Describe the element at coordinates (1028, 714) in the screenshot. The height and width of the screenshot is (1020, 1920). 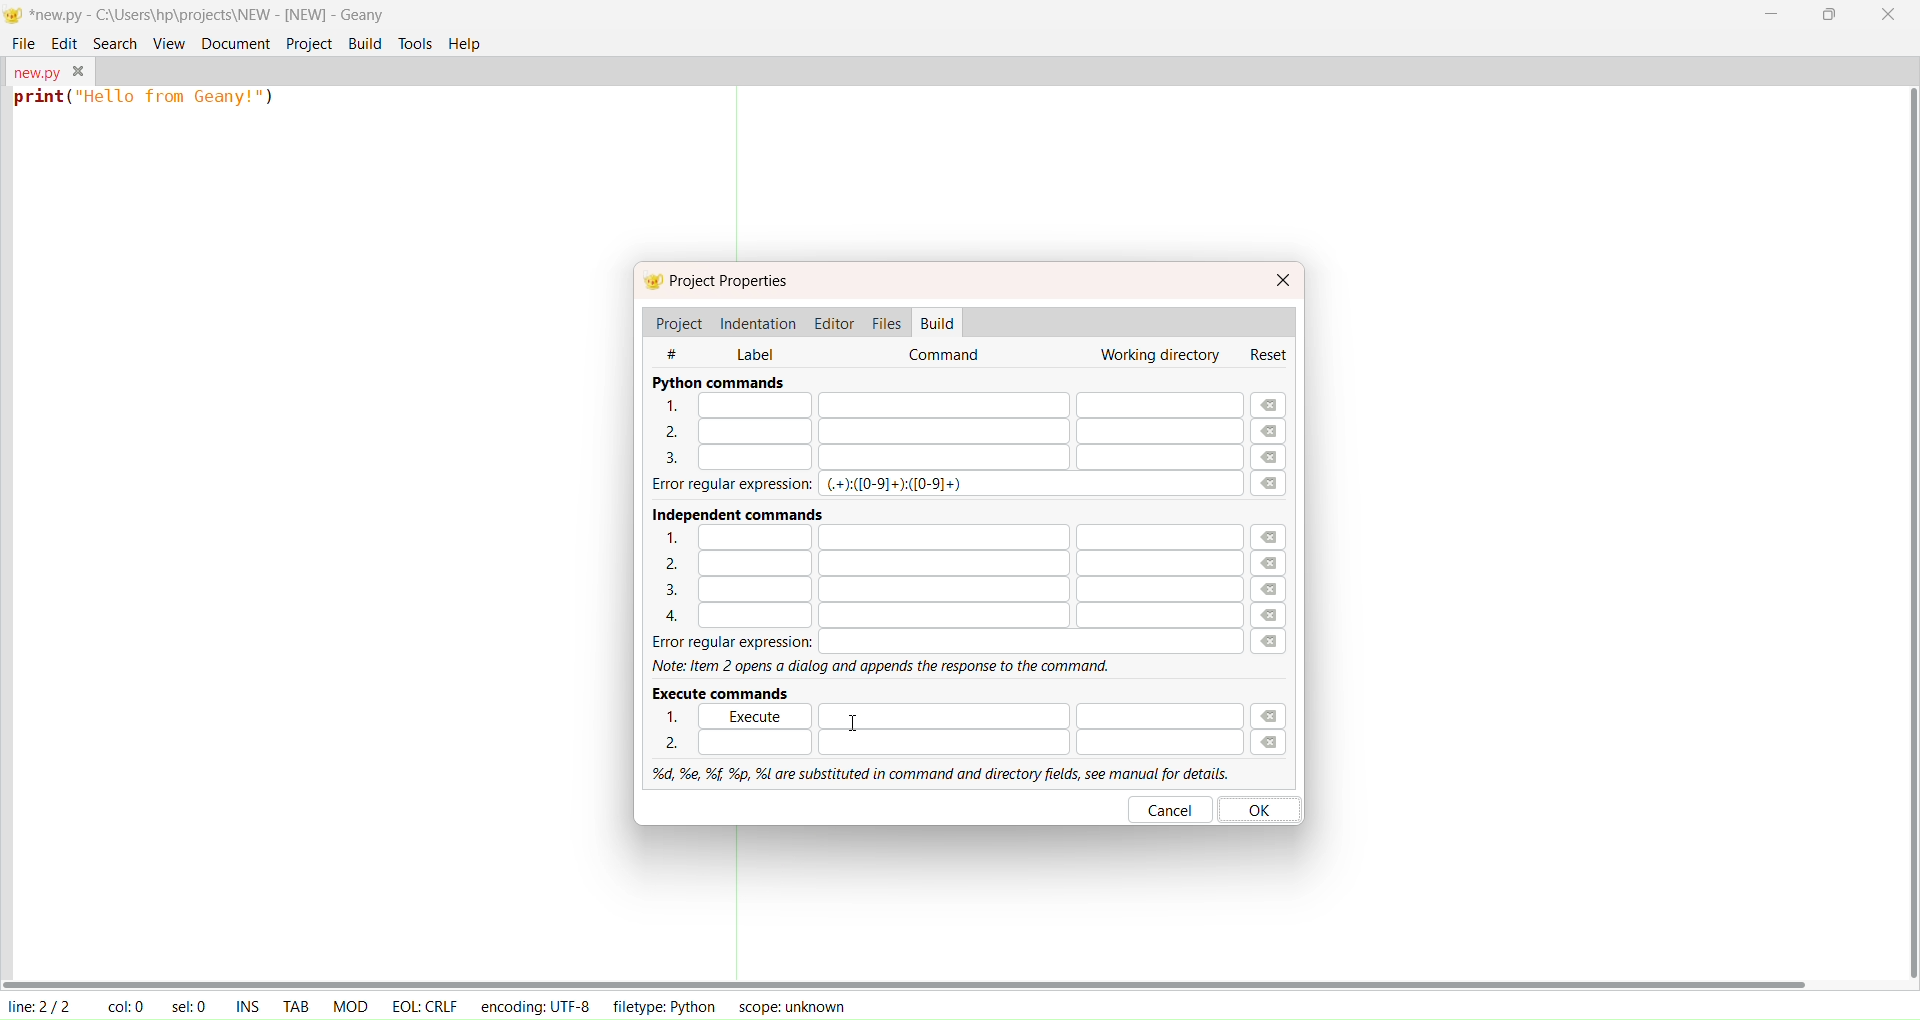
I see `1.` at that location.